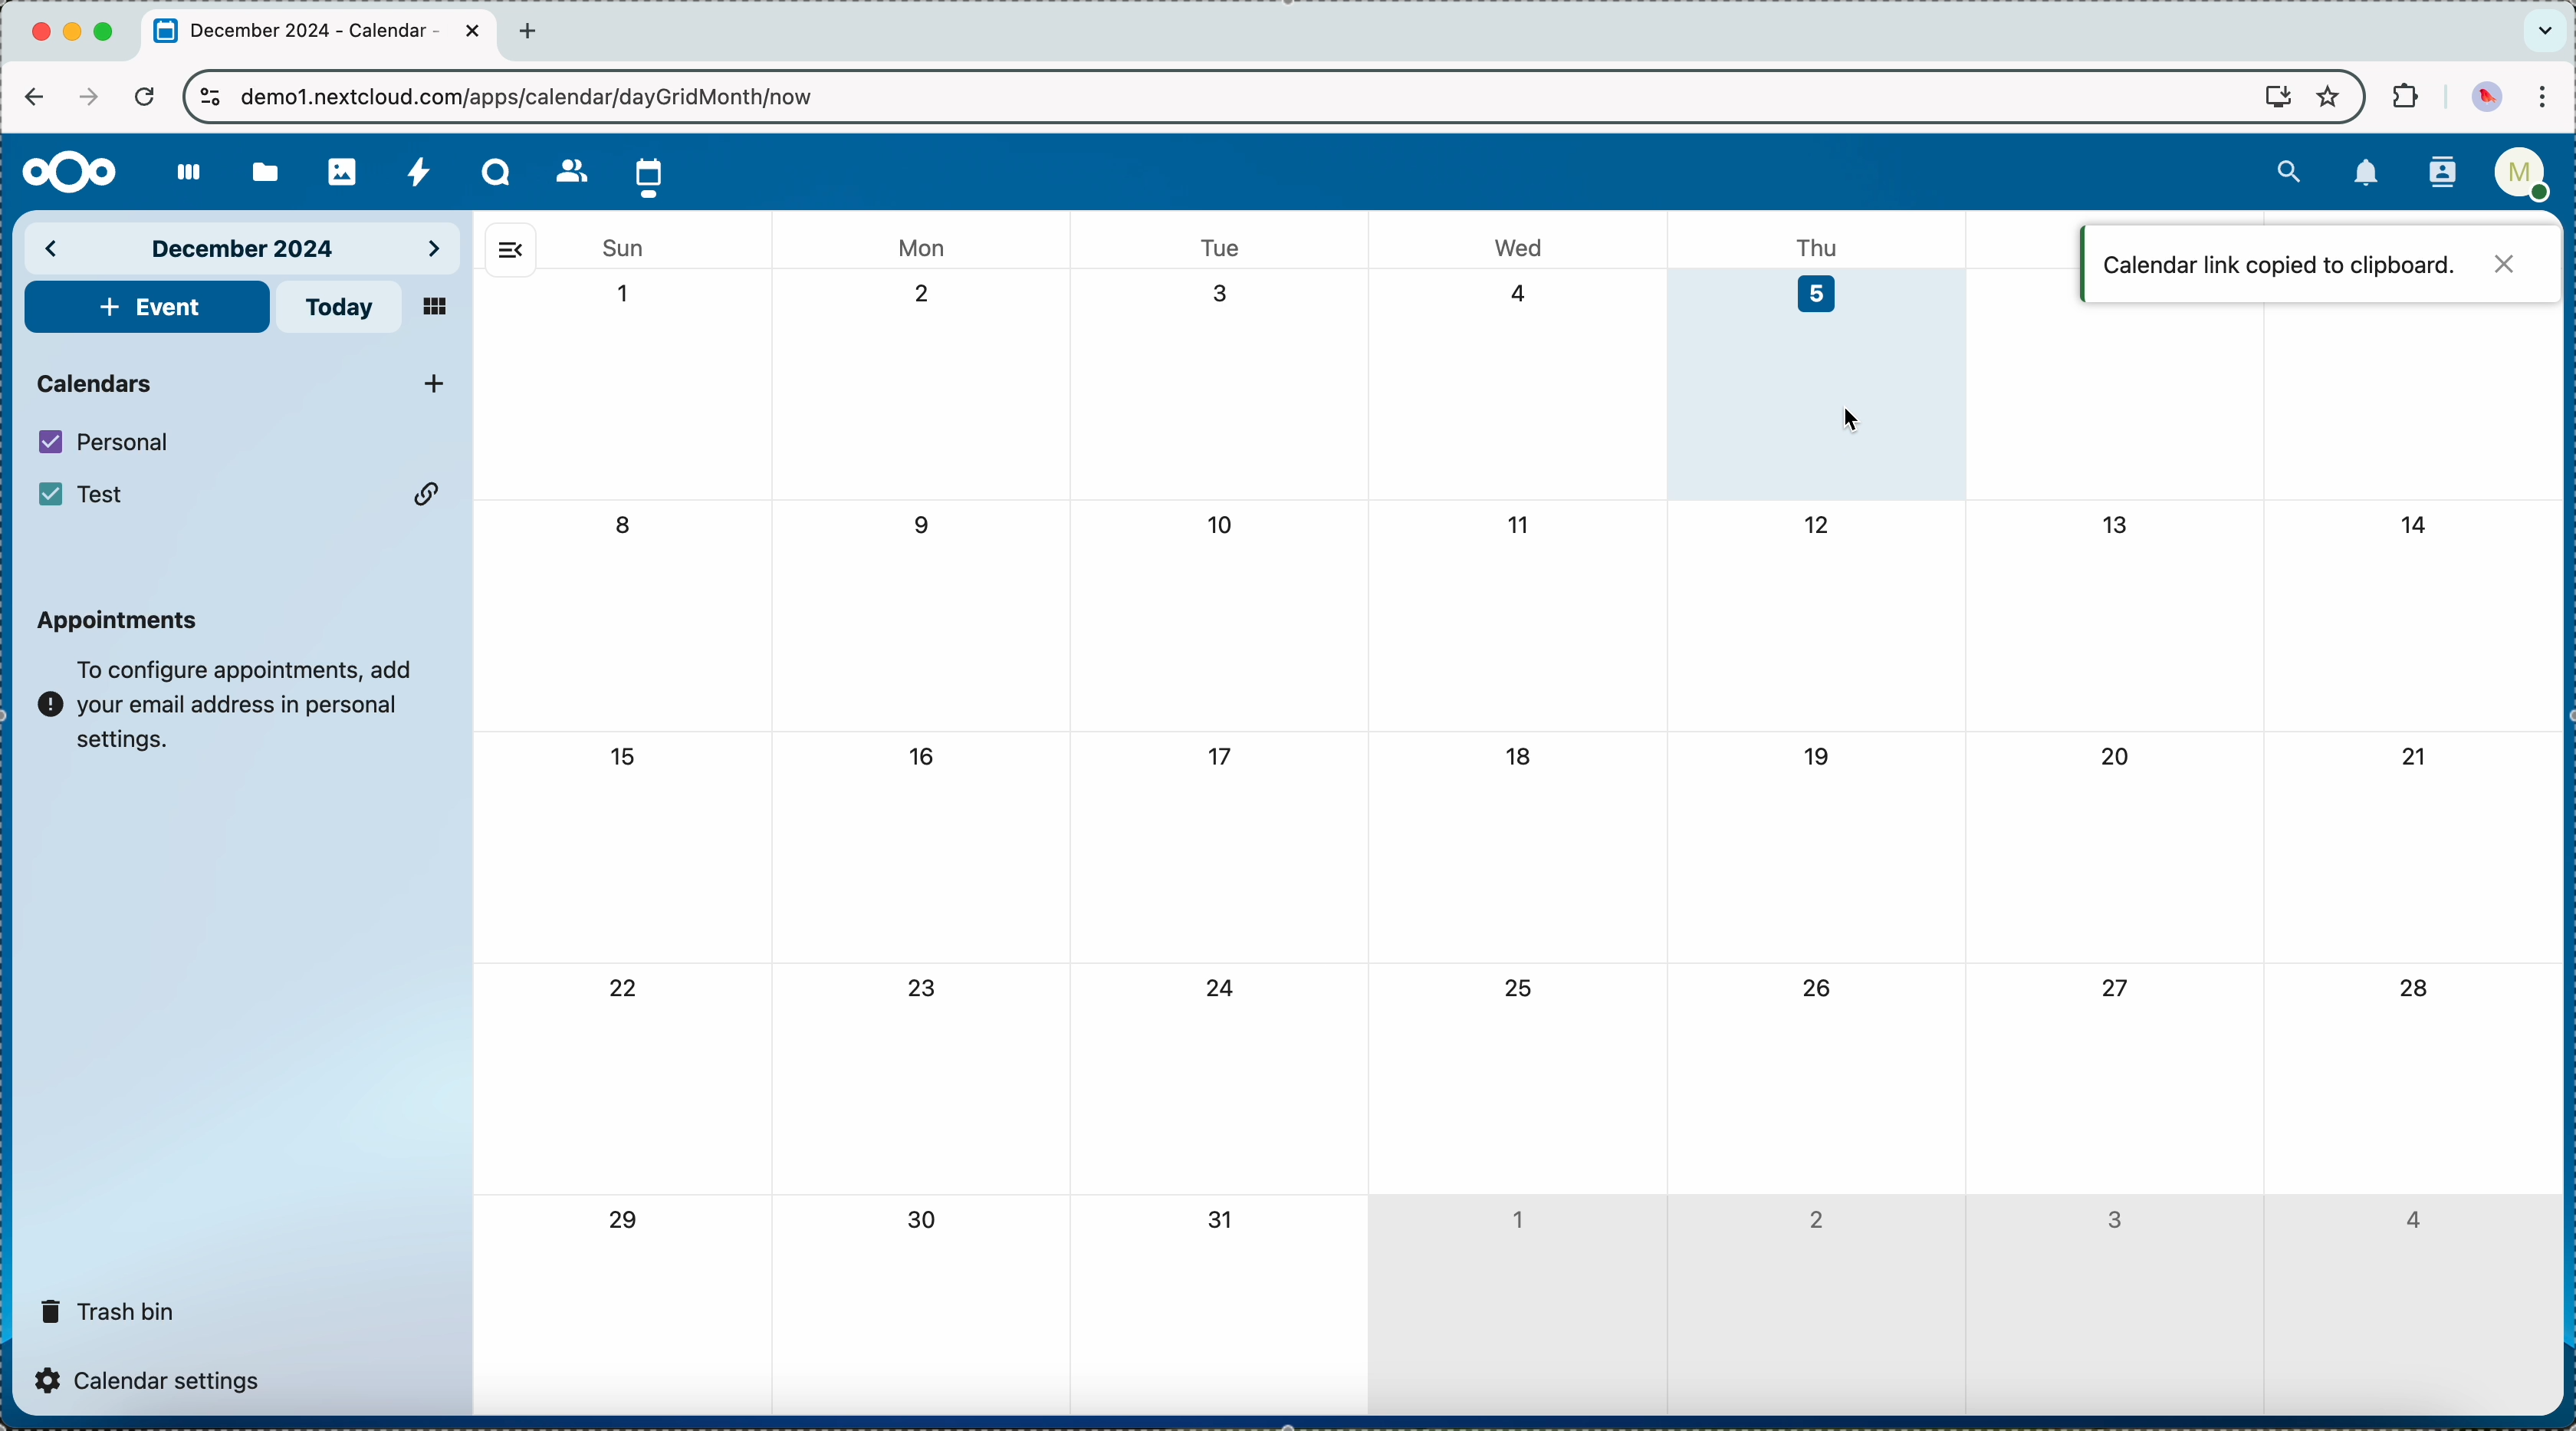 The height and width of the screenshot is (1431, 2576). What do you see at coordinates (341, 307) in the screenshot?
I see `today` at bounding box center [341, 307].